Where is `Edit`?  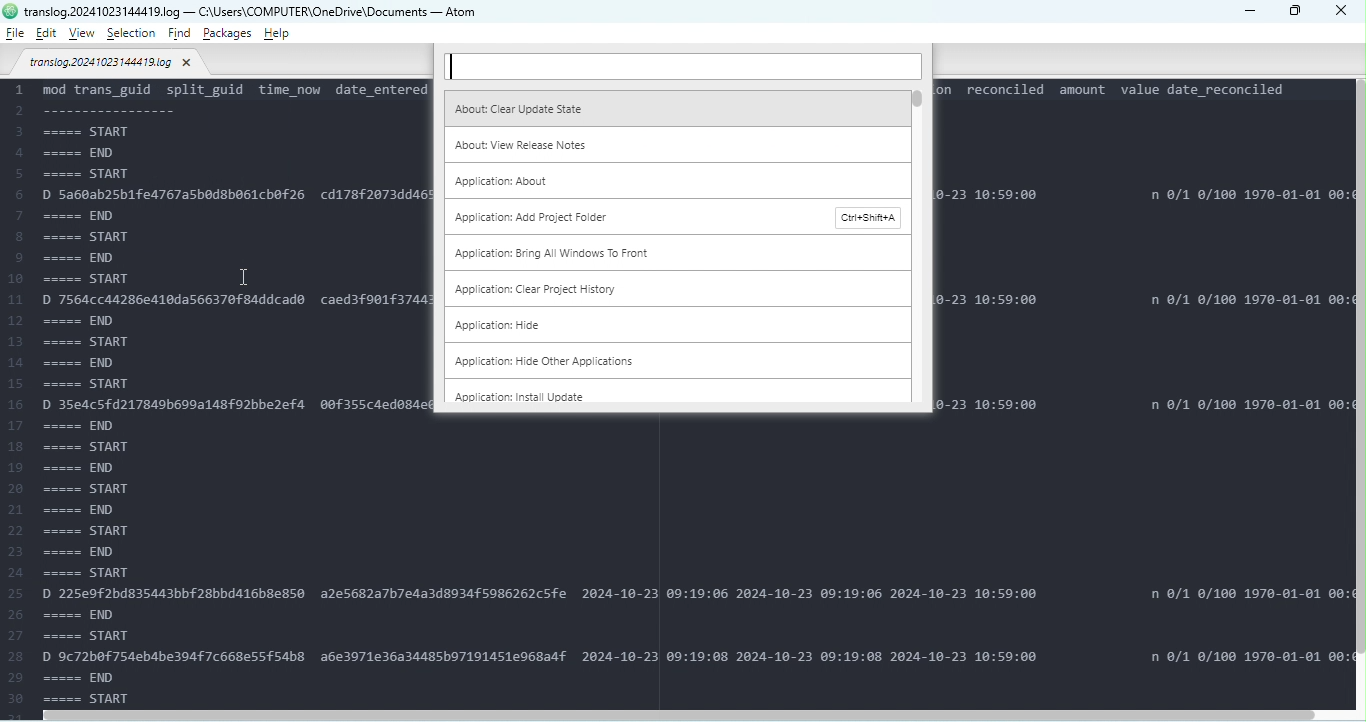
Edit is located at coordinates (46, 34).